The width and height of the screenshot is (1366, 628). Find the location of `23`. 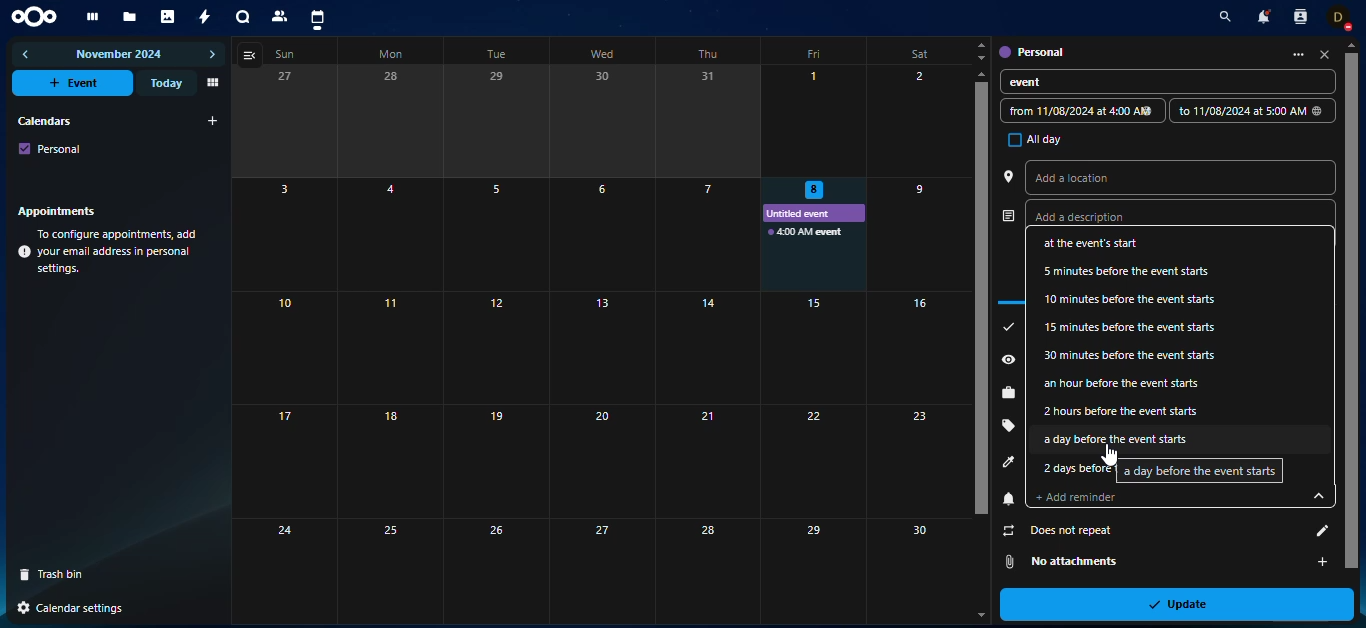

23 is located at coordinates (918, 460).